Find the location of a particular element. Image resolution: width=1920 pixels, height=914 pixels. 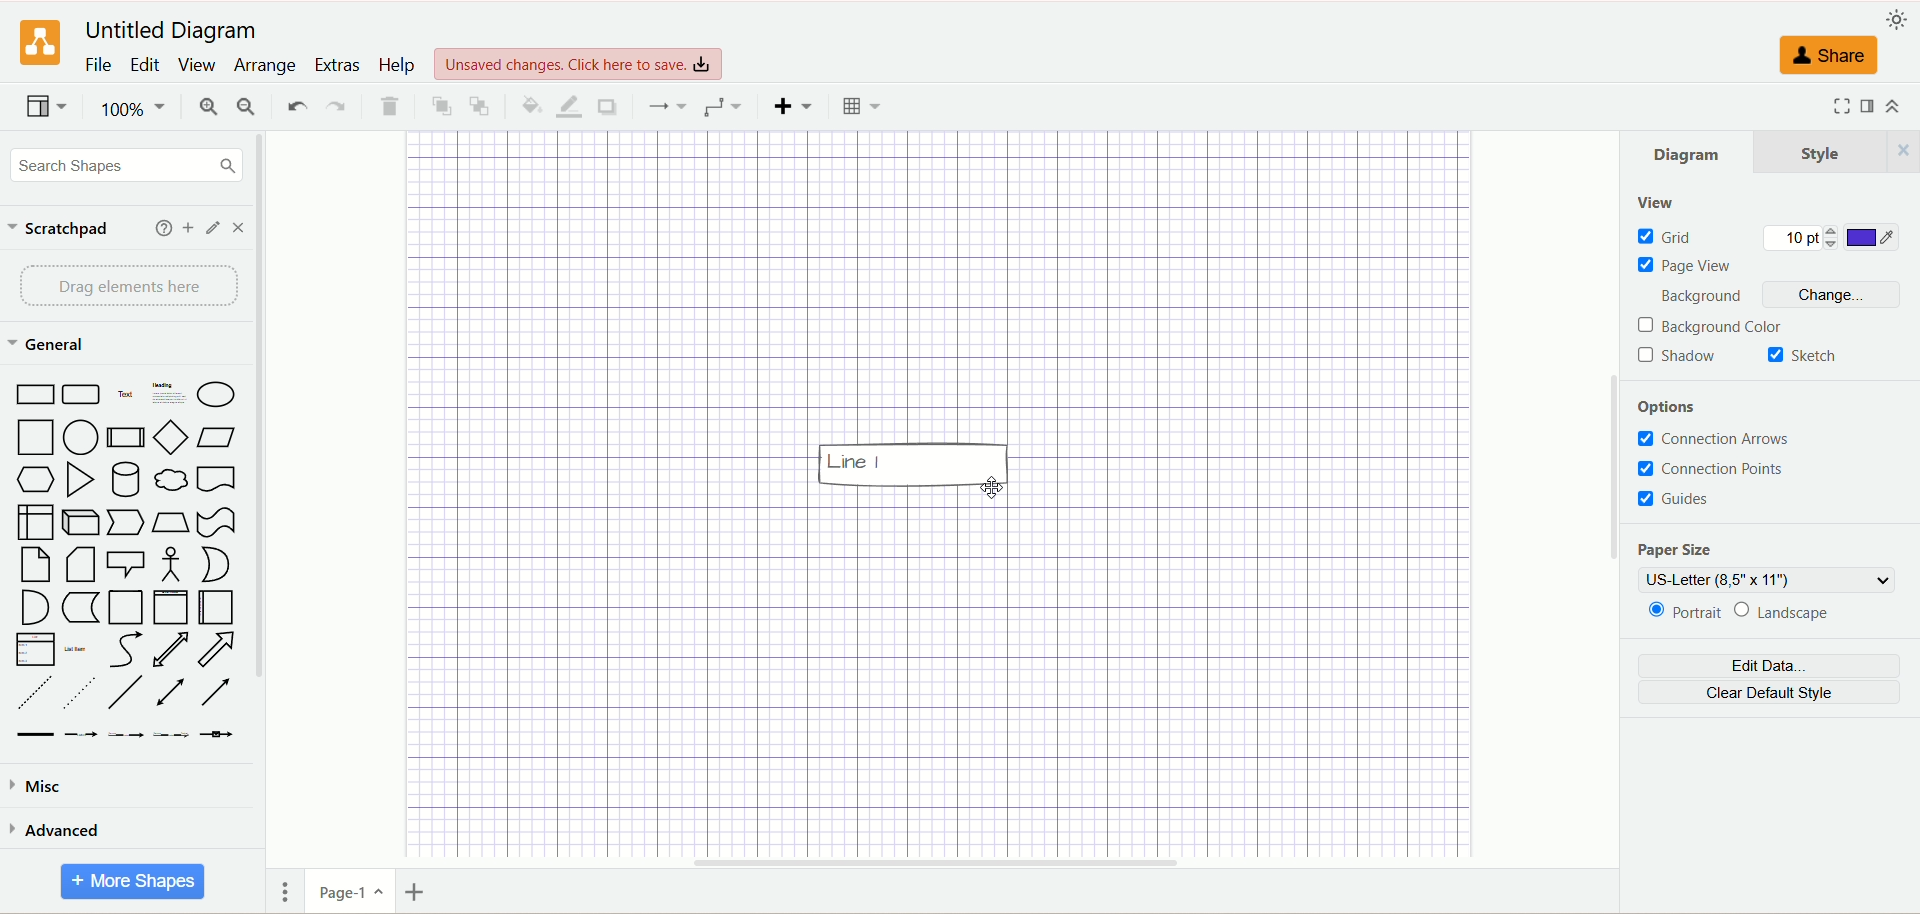

shadow is located at coordinates (1681, 359).